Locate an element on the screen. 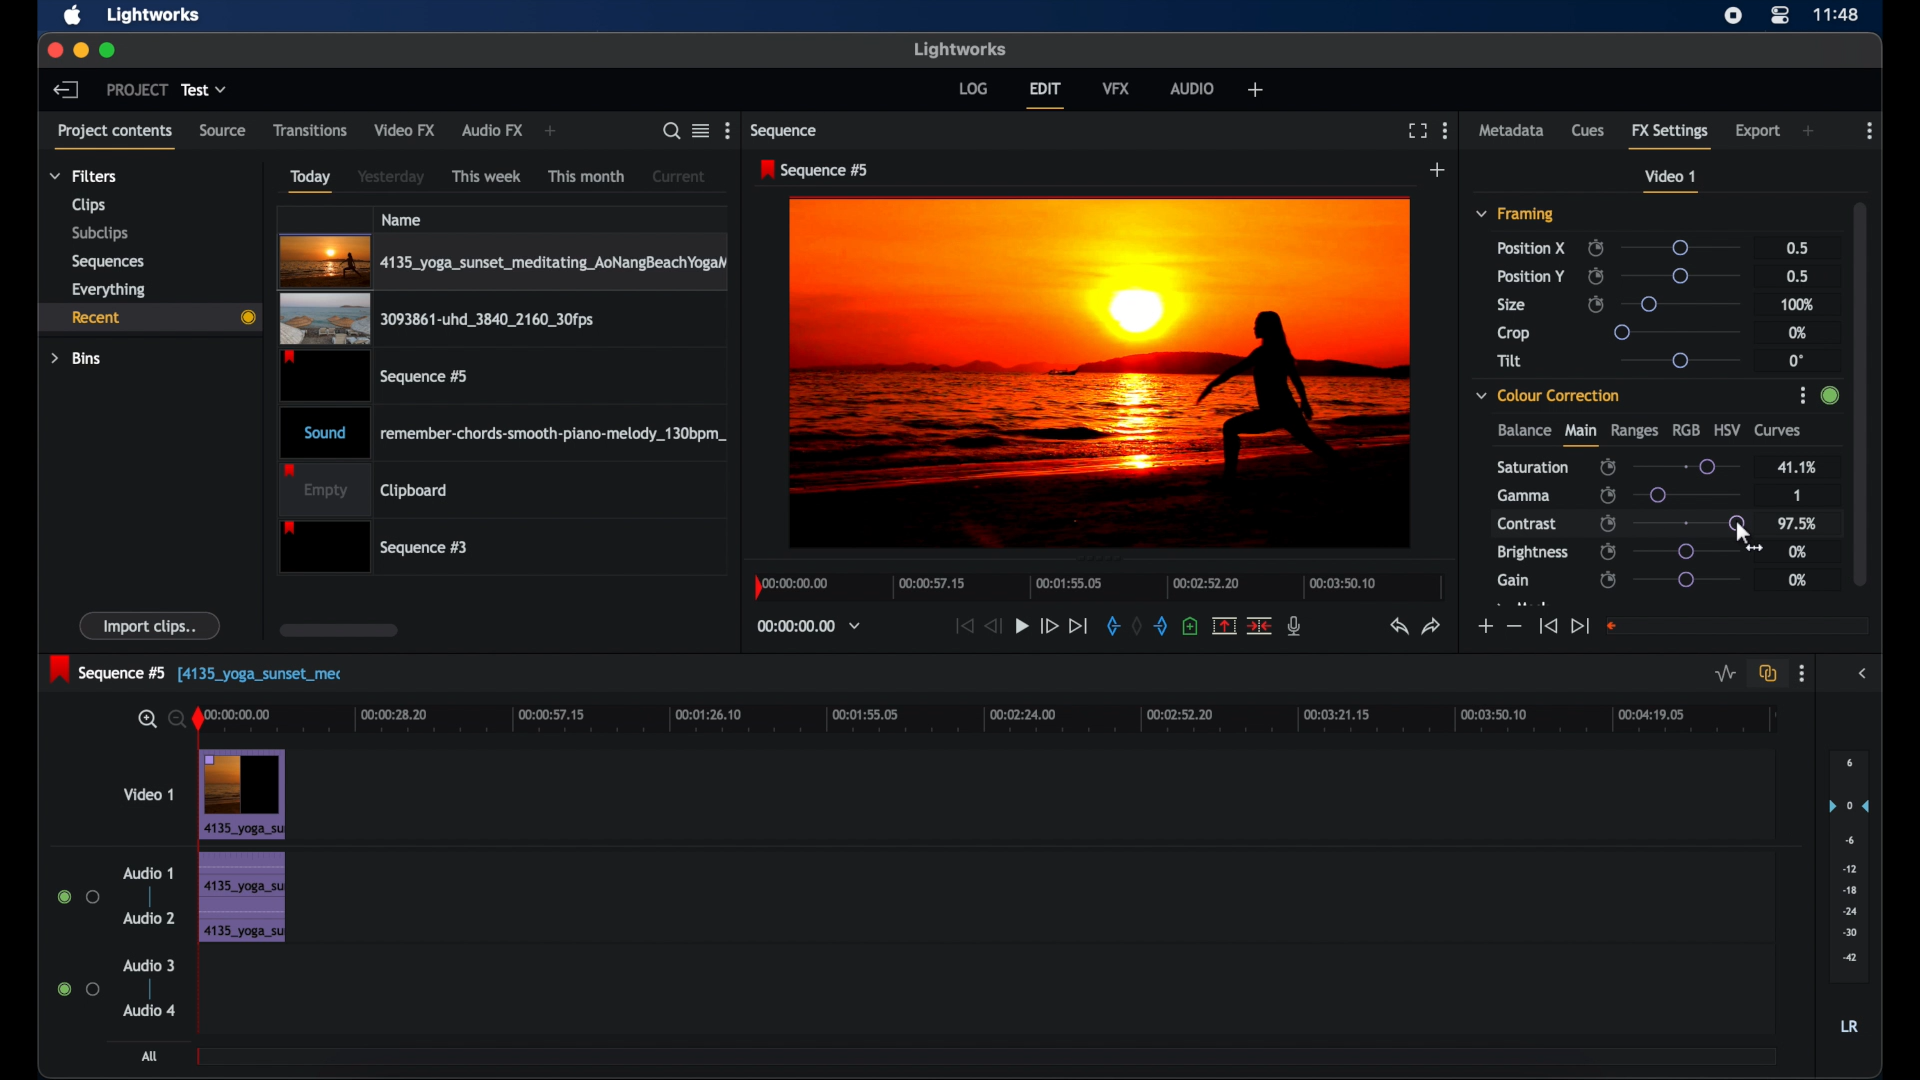  recent is located at coordinates (149, 317).